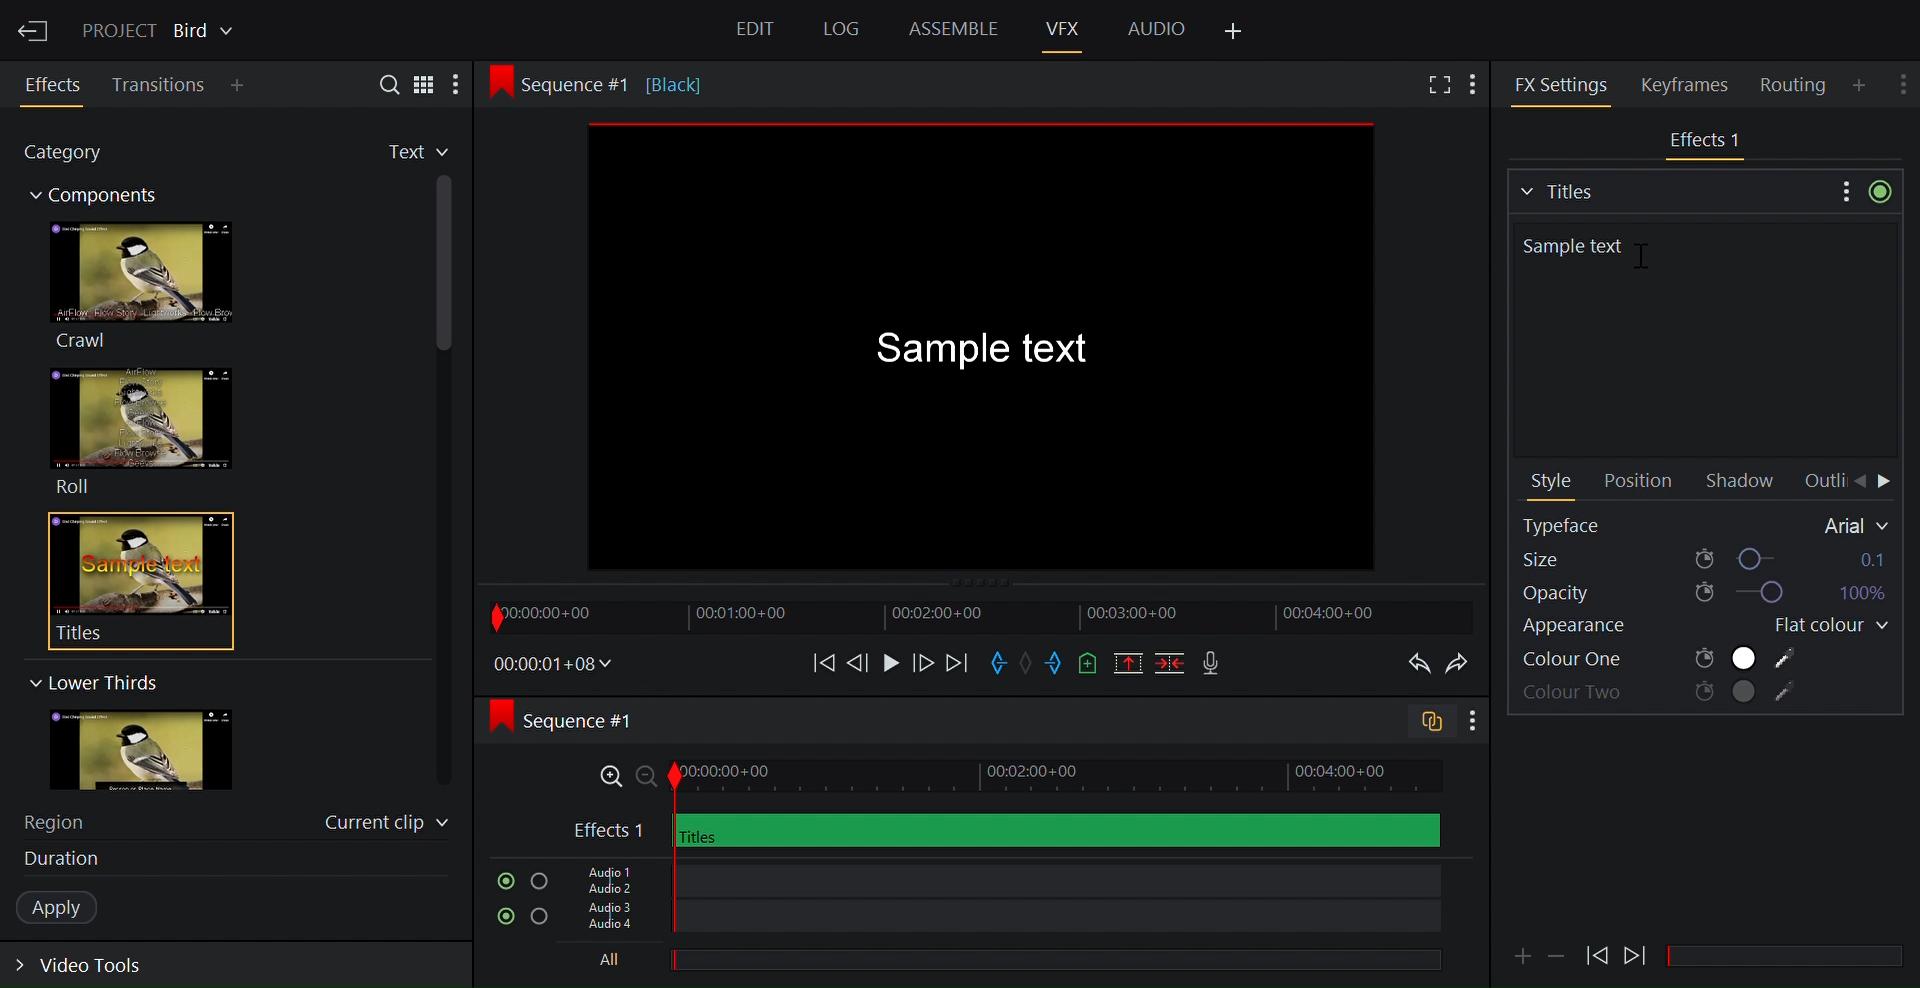 The width and height of the screenshot is (1920, 988). Describe the element at coordinates (1745, 482) in the screenshot. I see `Shadow` at that location.